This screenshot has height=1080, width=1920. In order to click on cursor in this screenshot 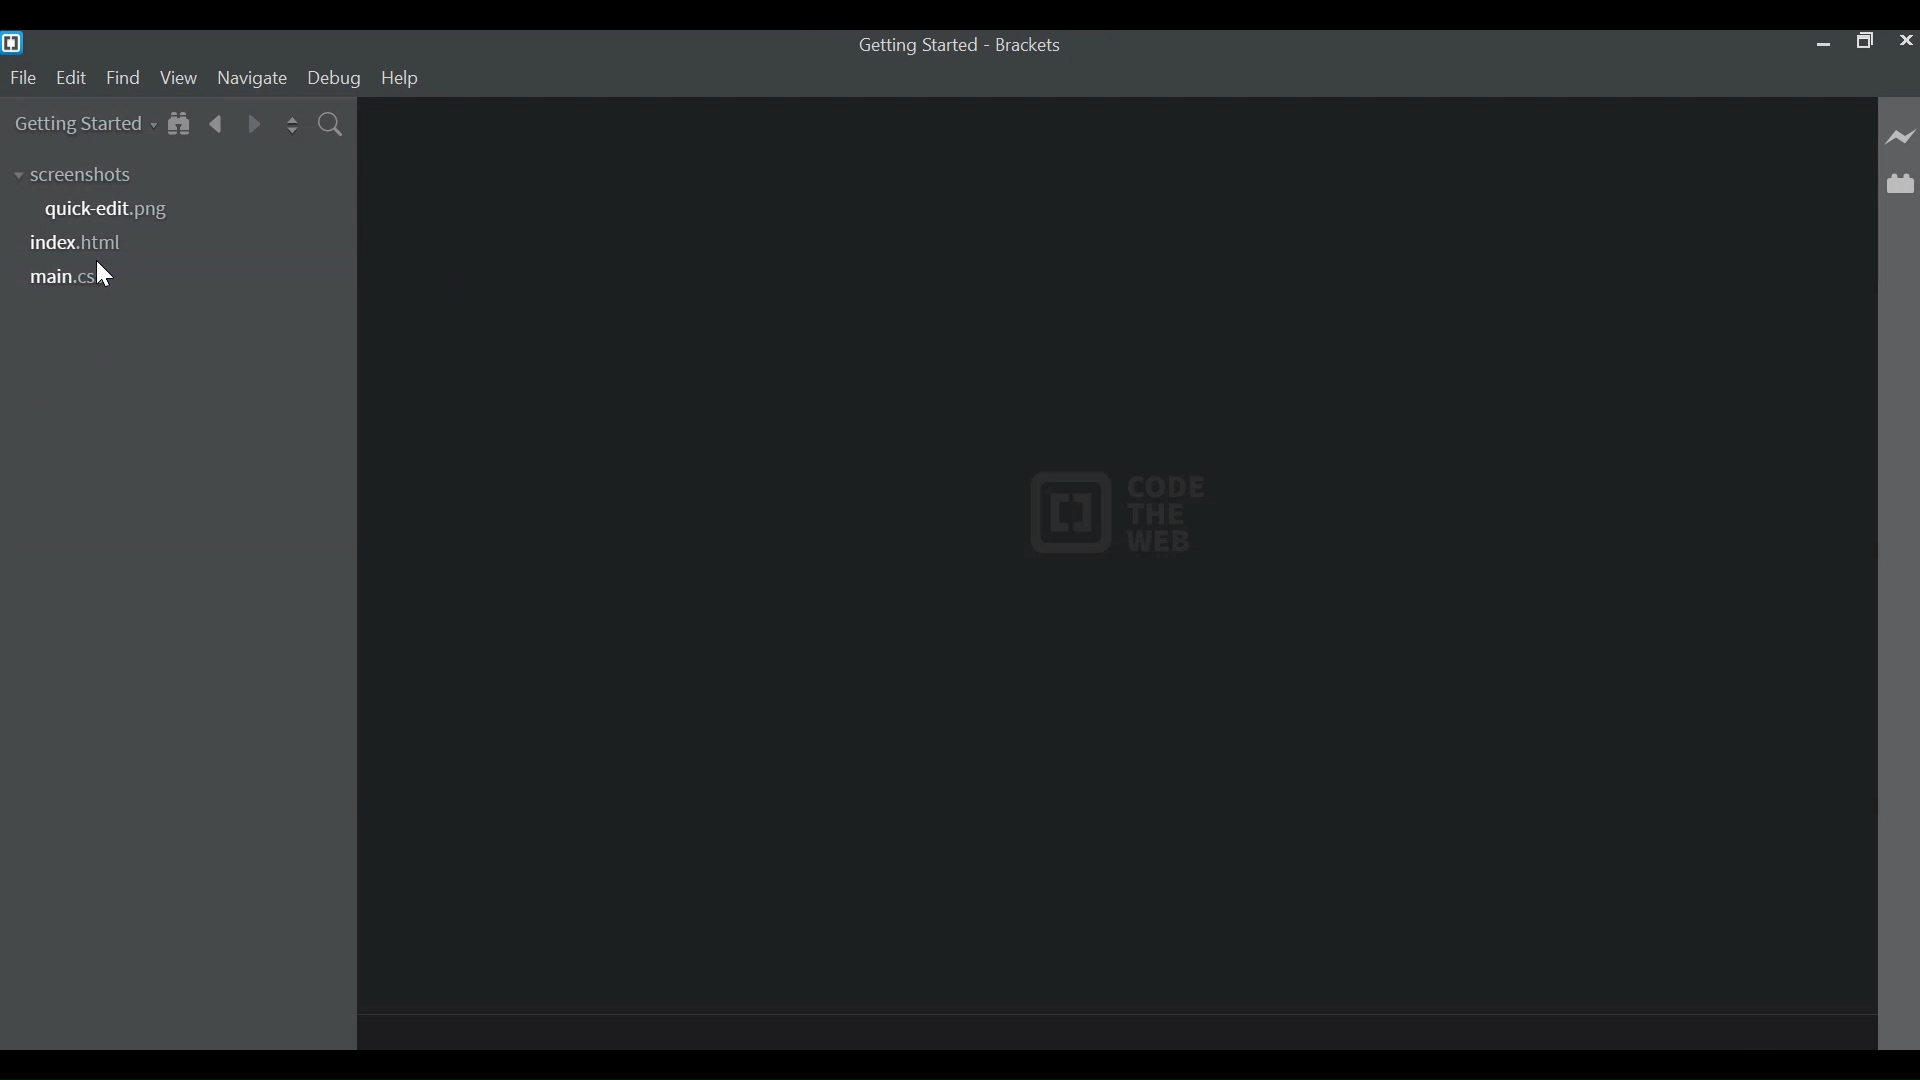, I will do `click(109, 279)`.